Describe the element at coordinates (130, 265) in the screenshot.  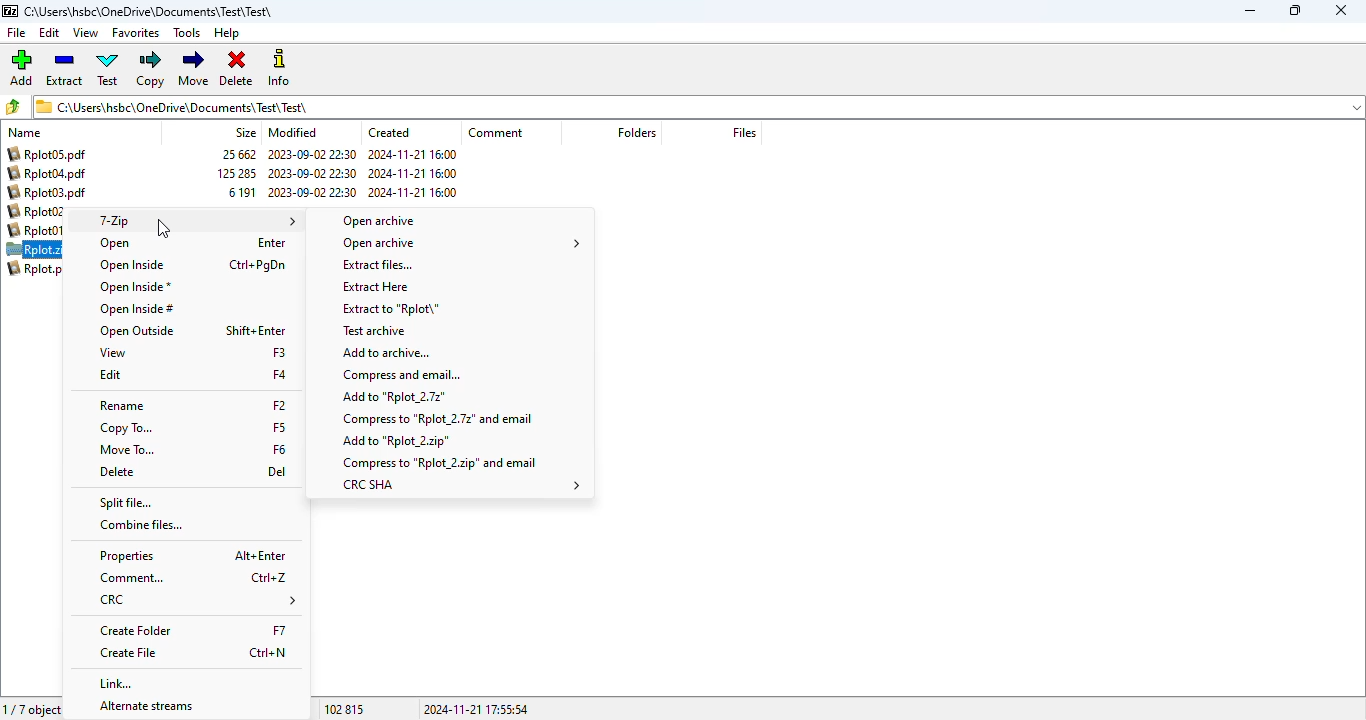
I see `open inside` at that location.